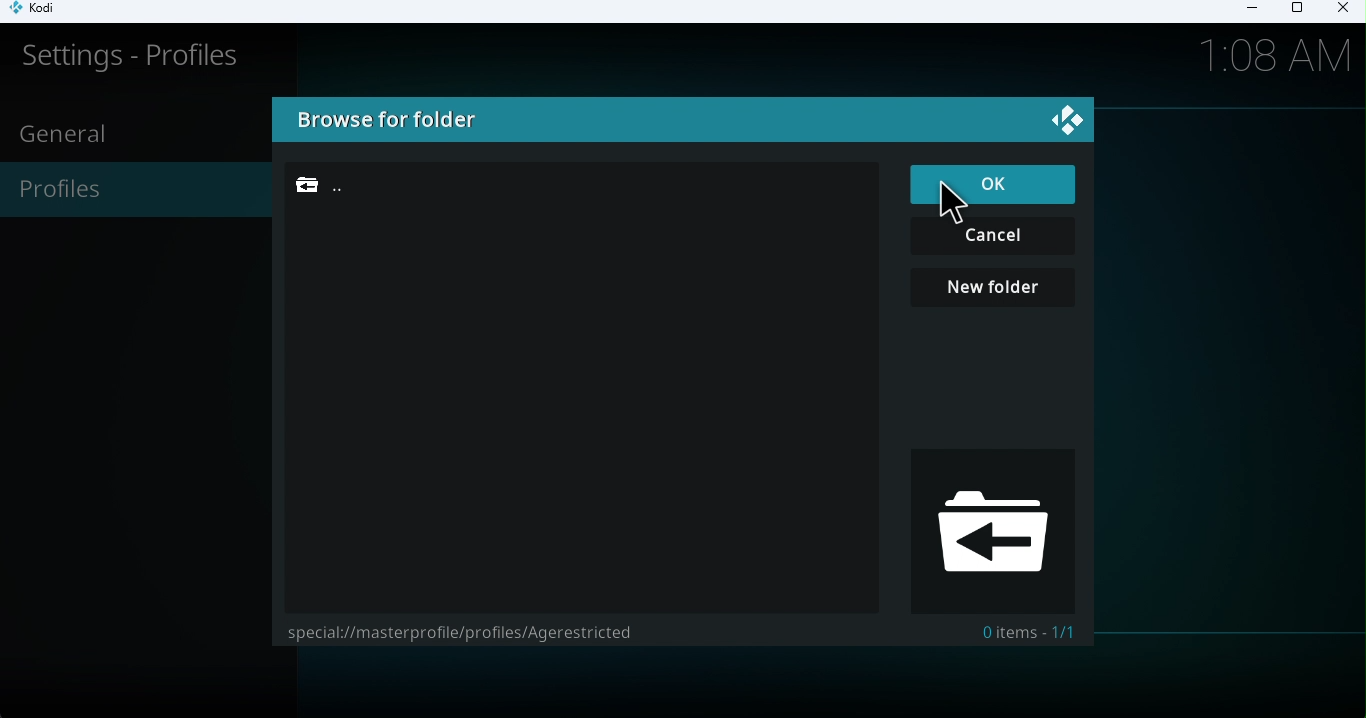 The width and height of the screenshot is (1366, 718). I want to click on Kodi icon, so click(42, 12).